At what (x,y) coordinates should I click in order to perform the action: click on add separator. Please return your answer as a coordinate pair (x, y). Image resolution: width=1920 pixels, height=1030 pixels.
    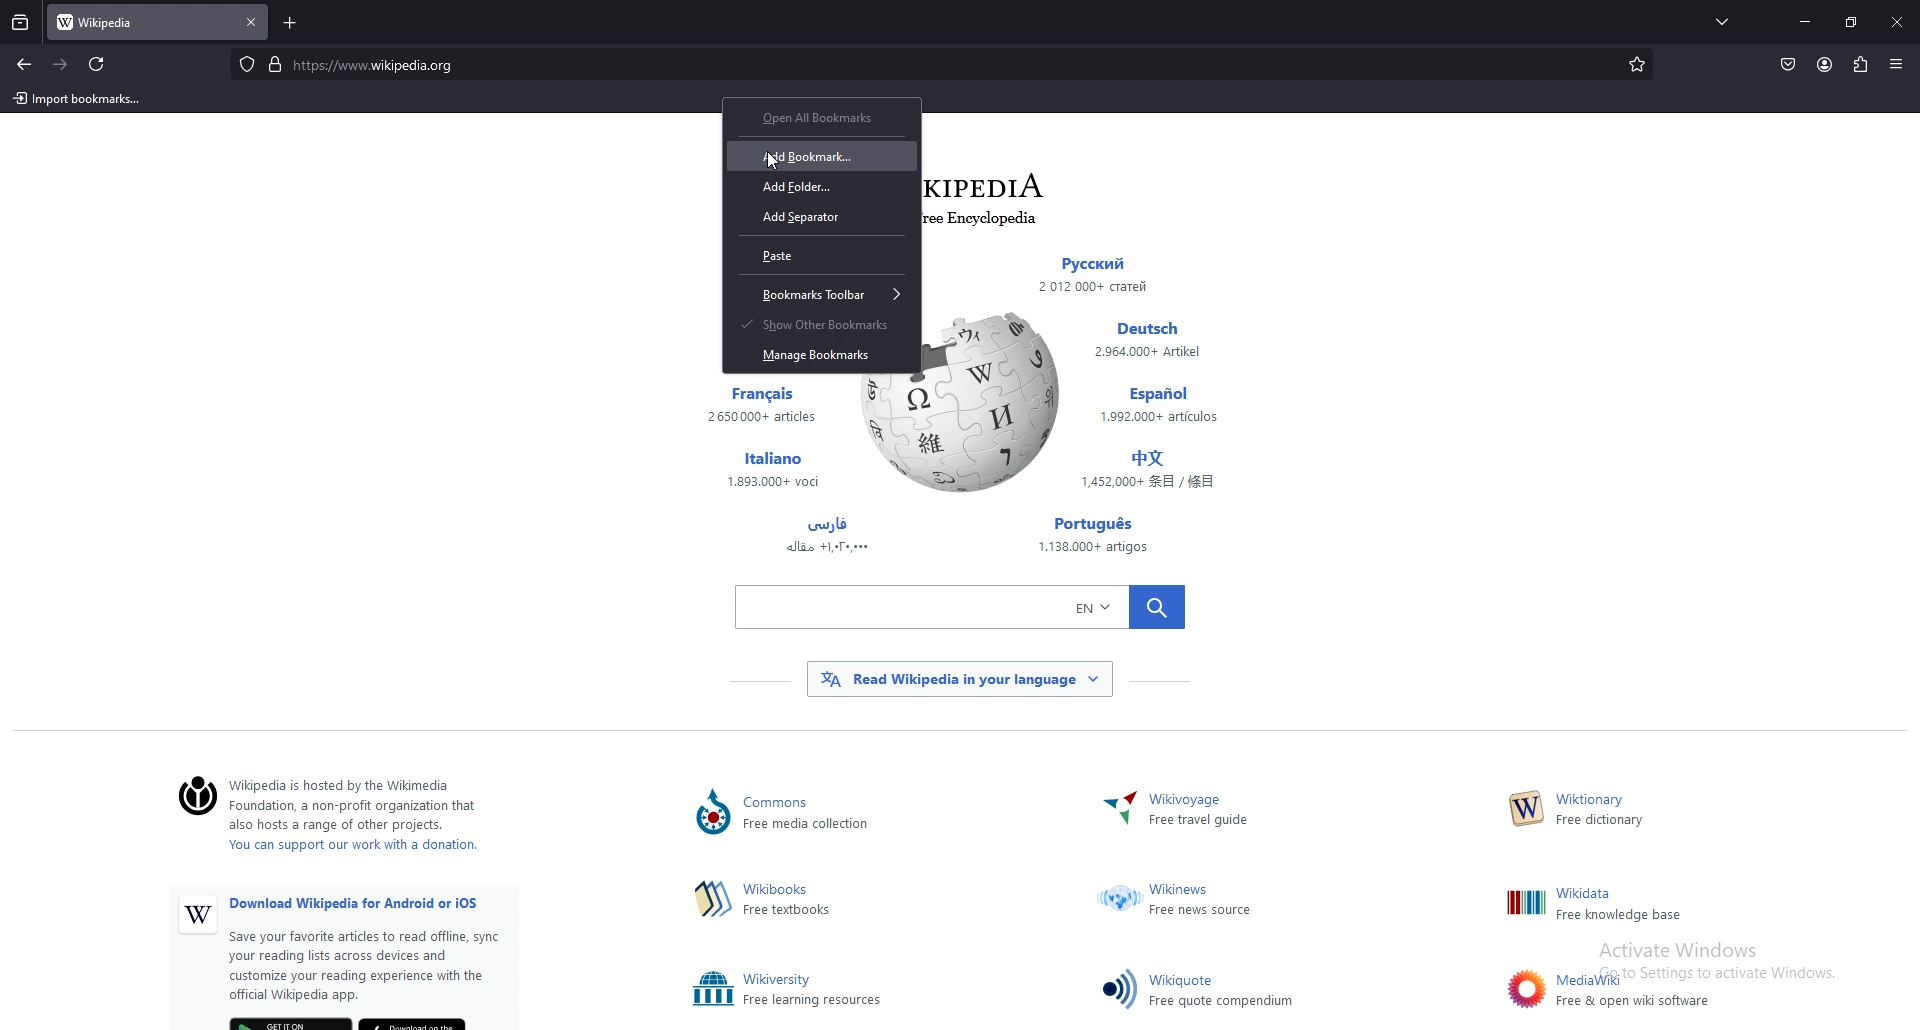
    Looking at the image, I should click on (817, 216).